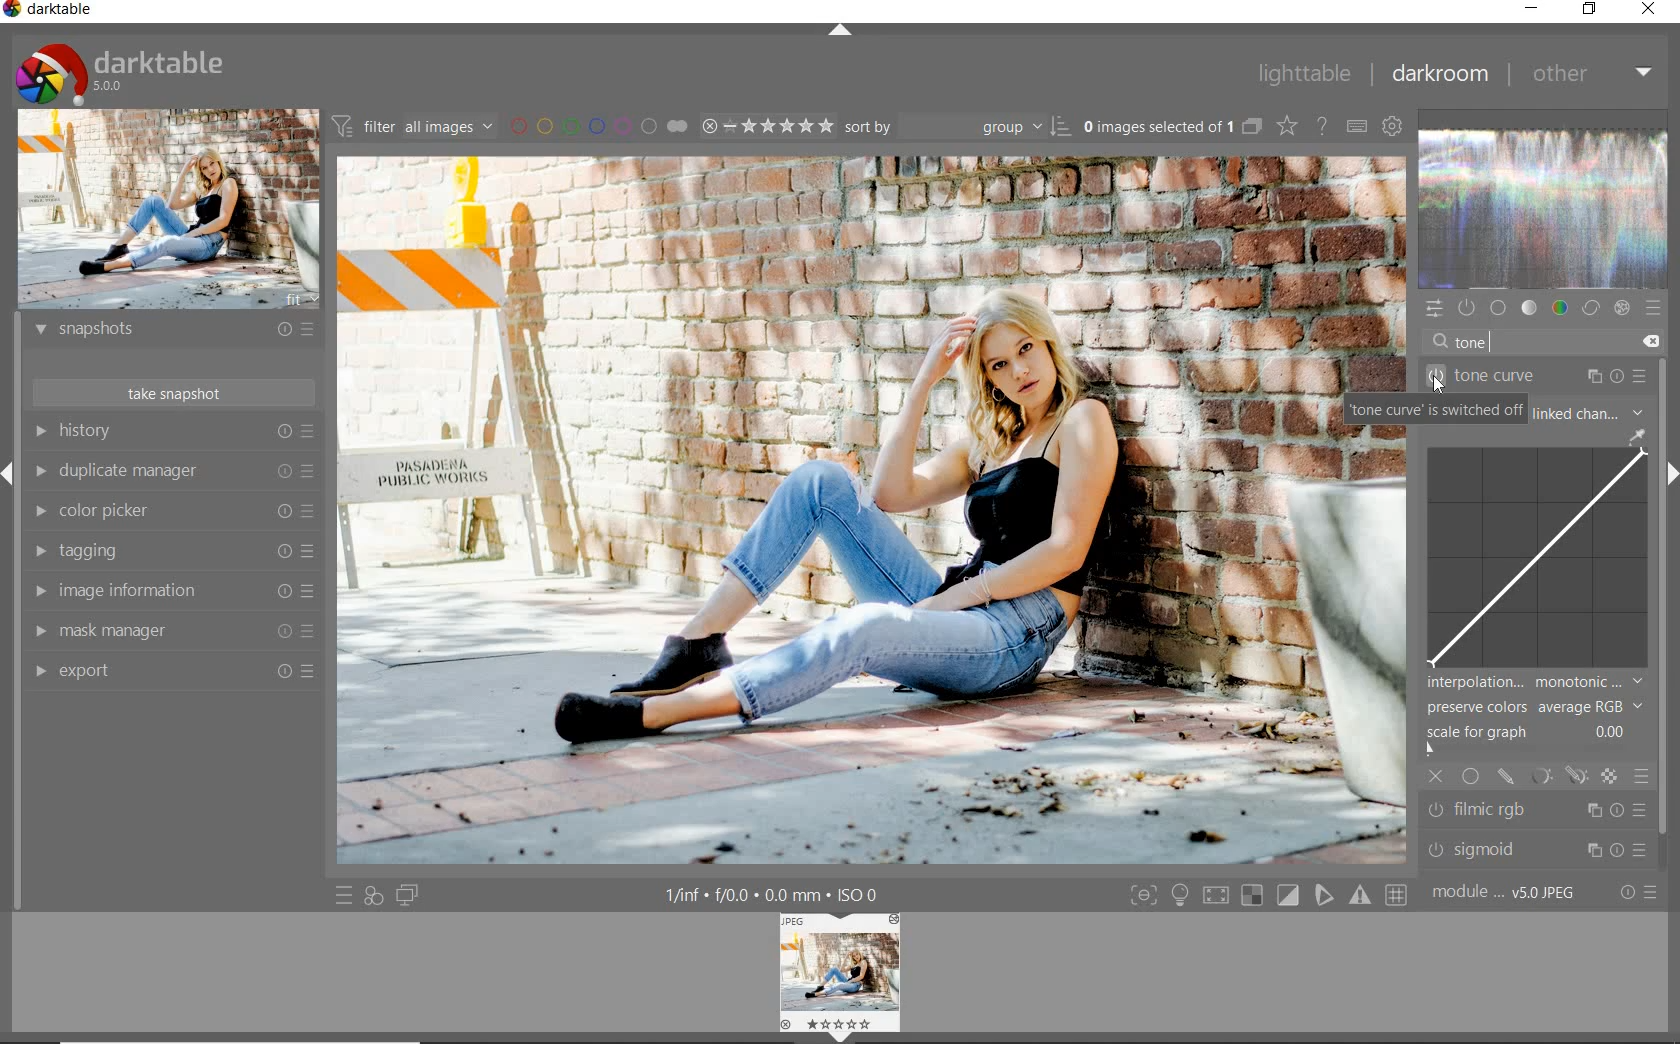 This screenshot has height=1044, width=1680. I want to click on snapshots, so click(173, 333).